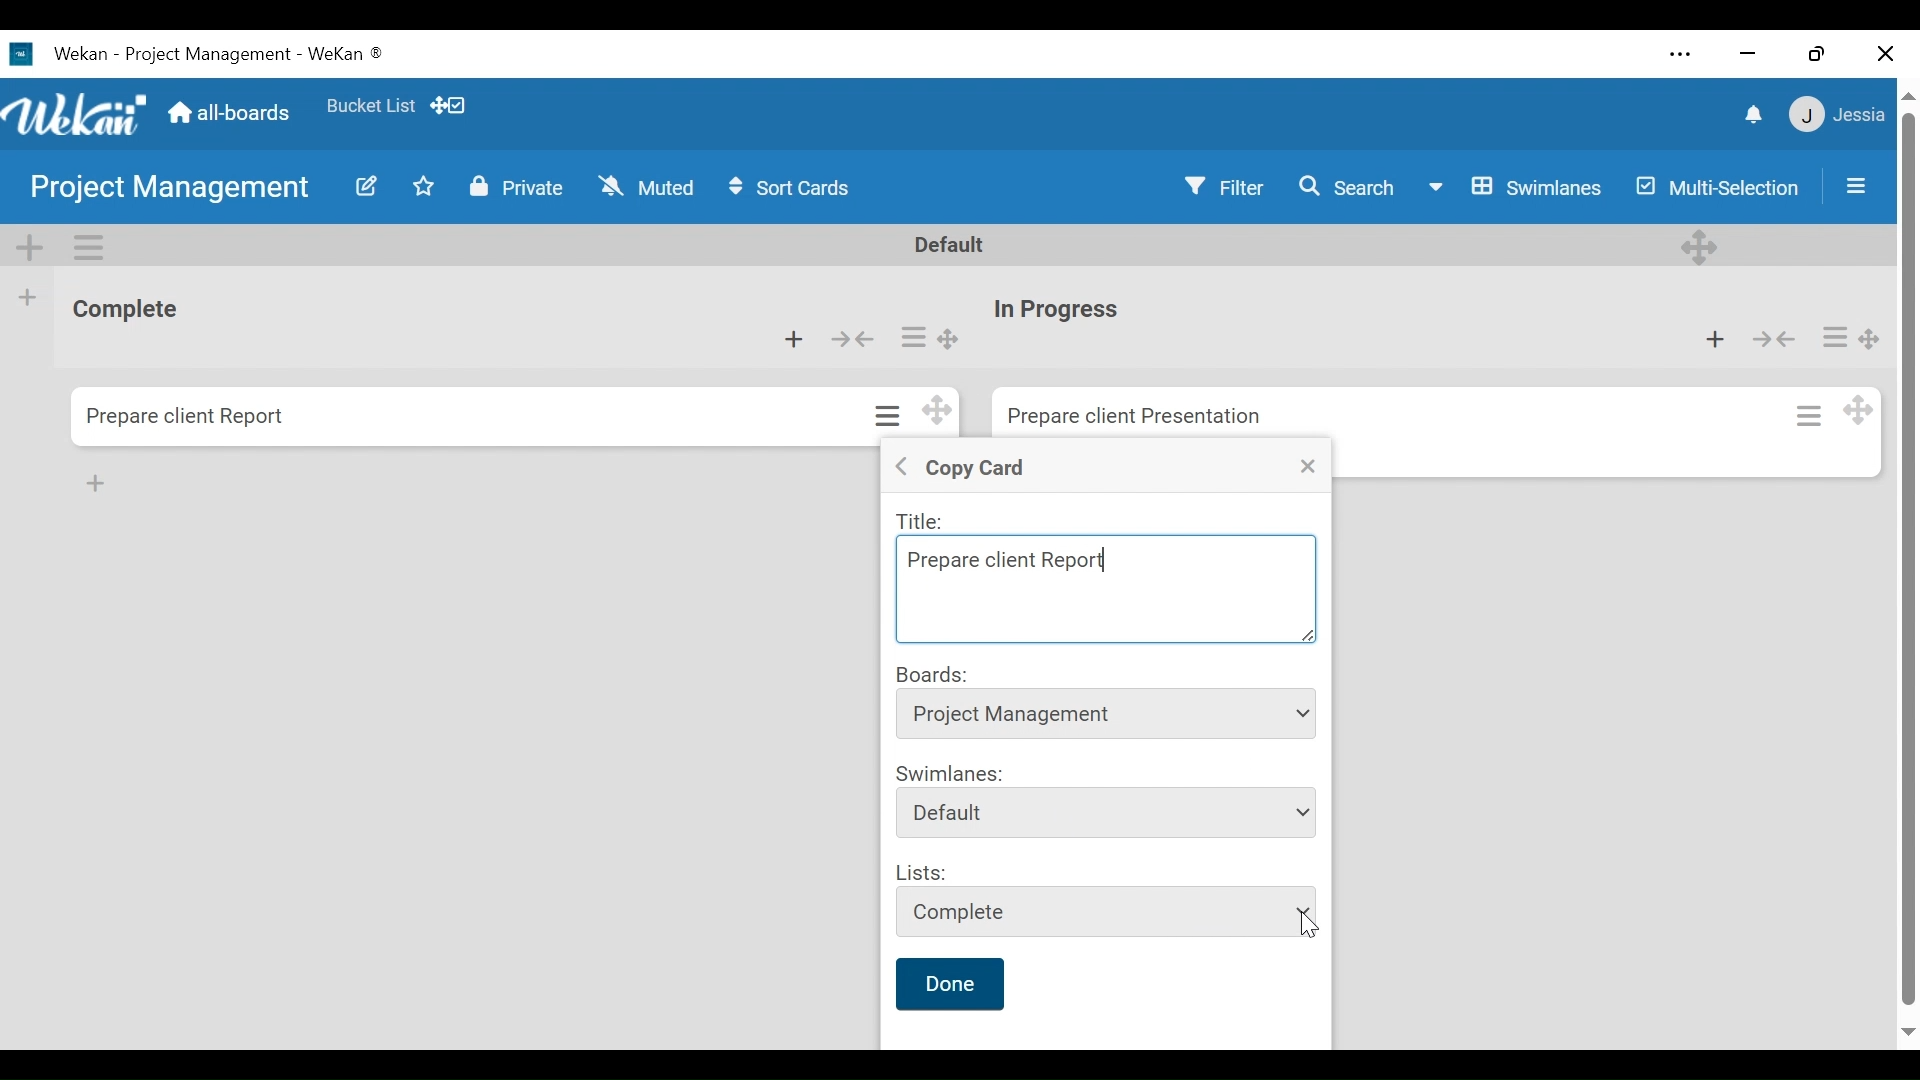 The width and height of the screenshot is (1920, 1080). I want to click on Title, so click(926, 520).